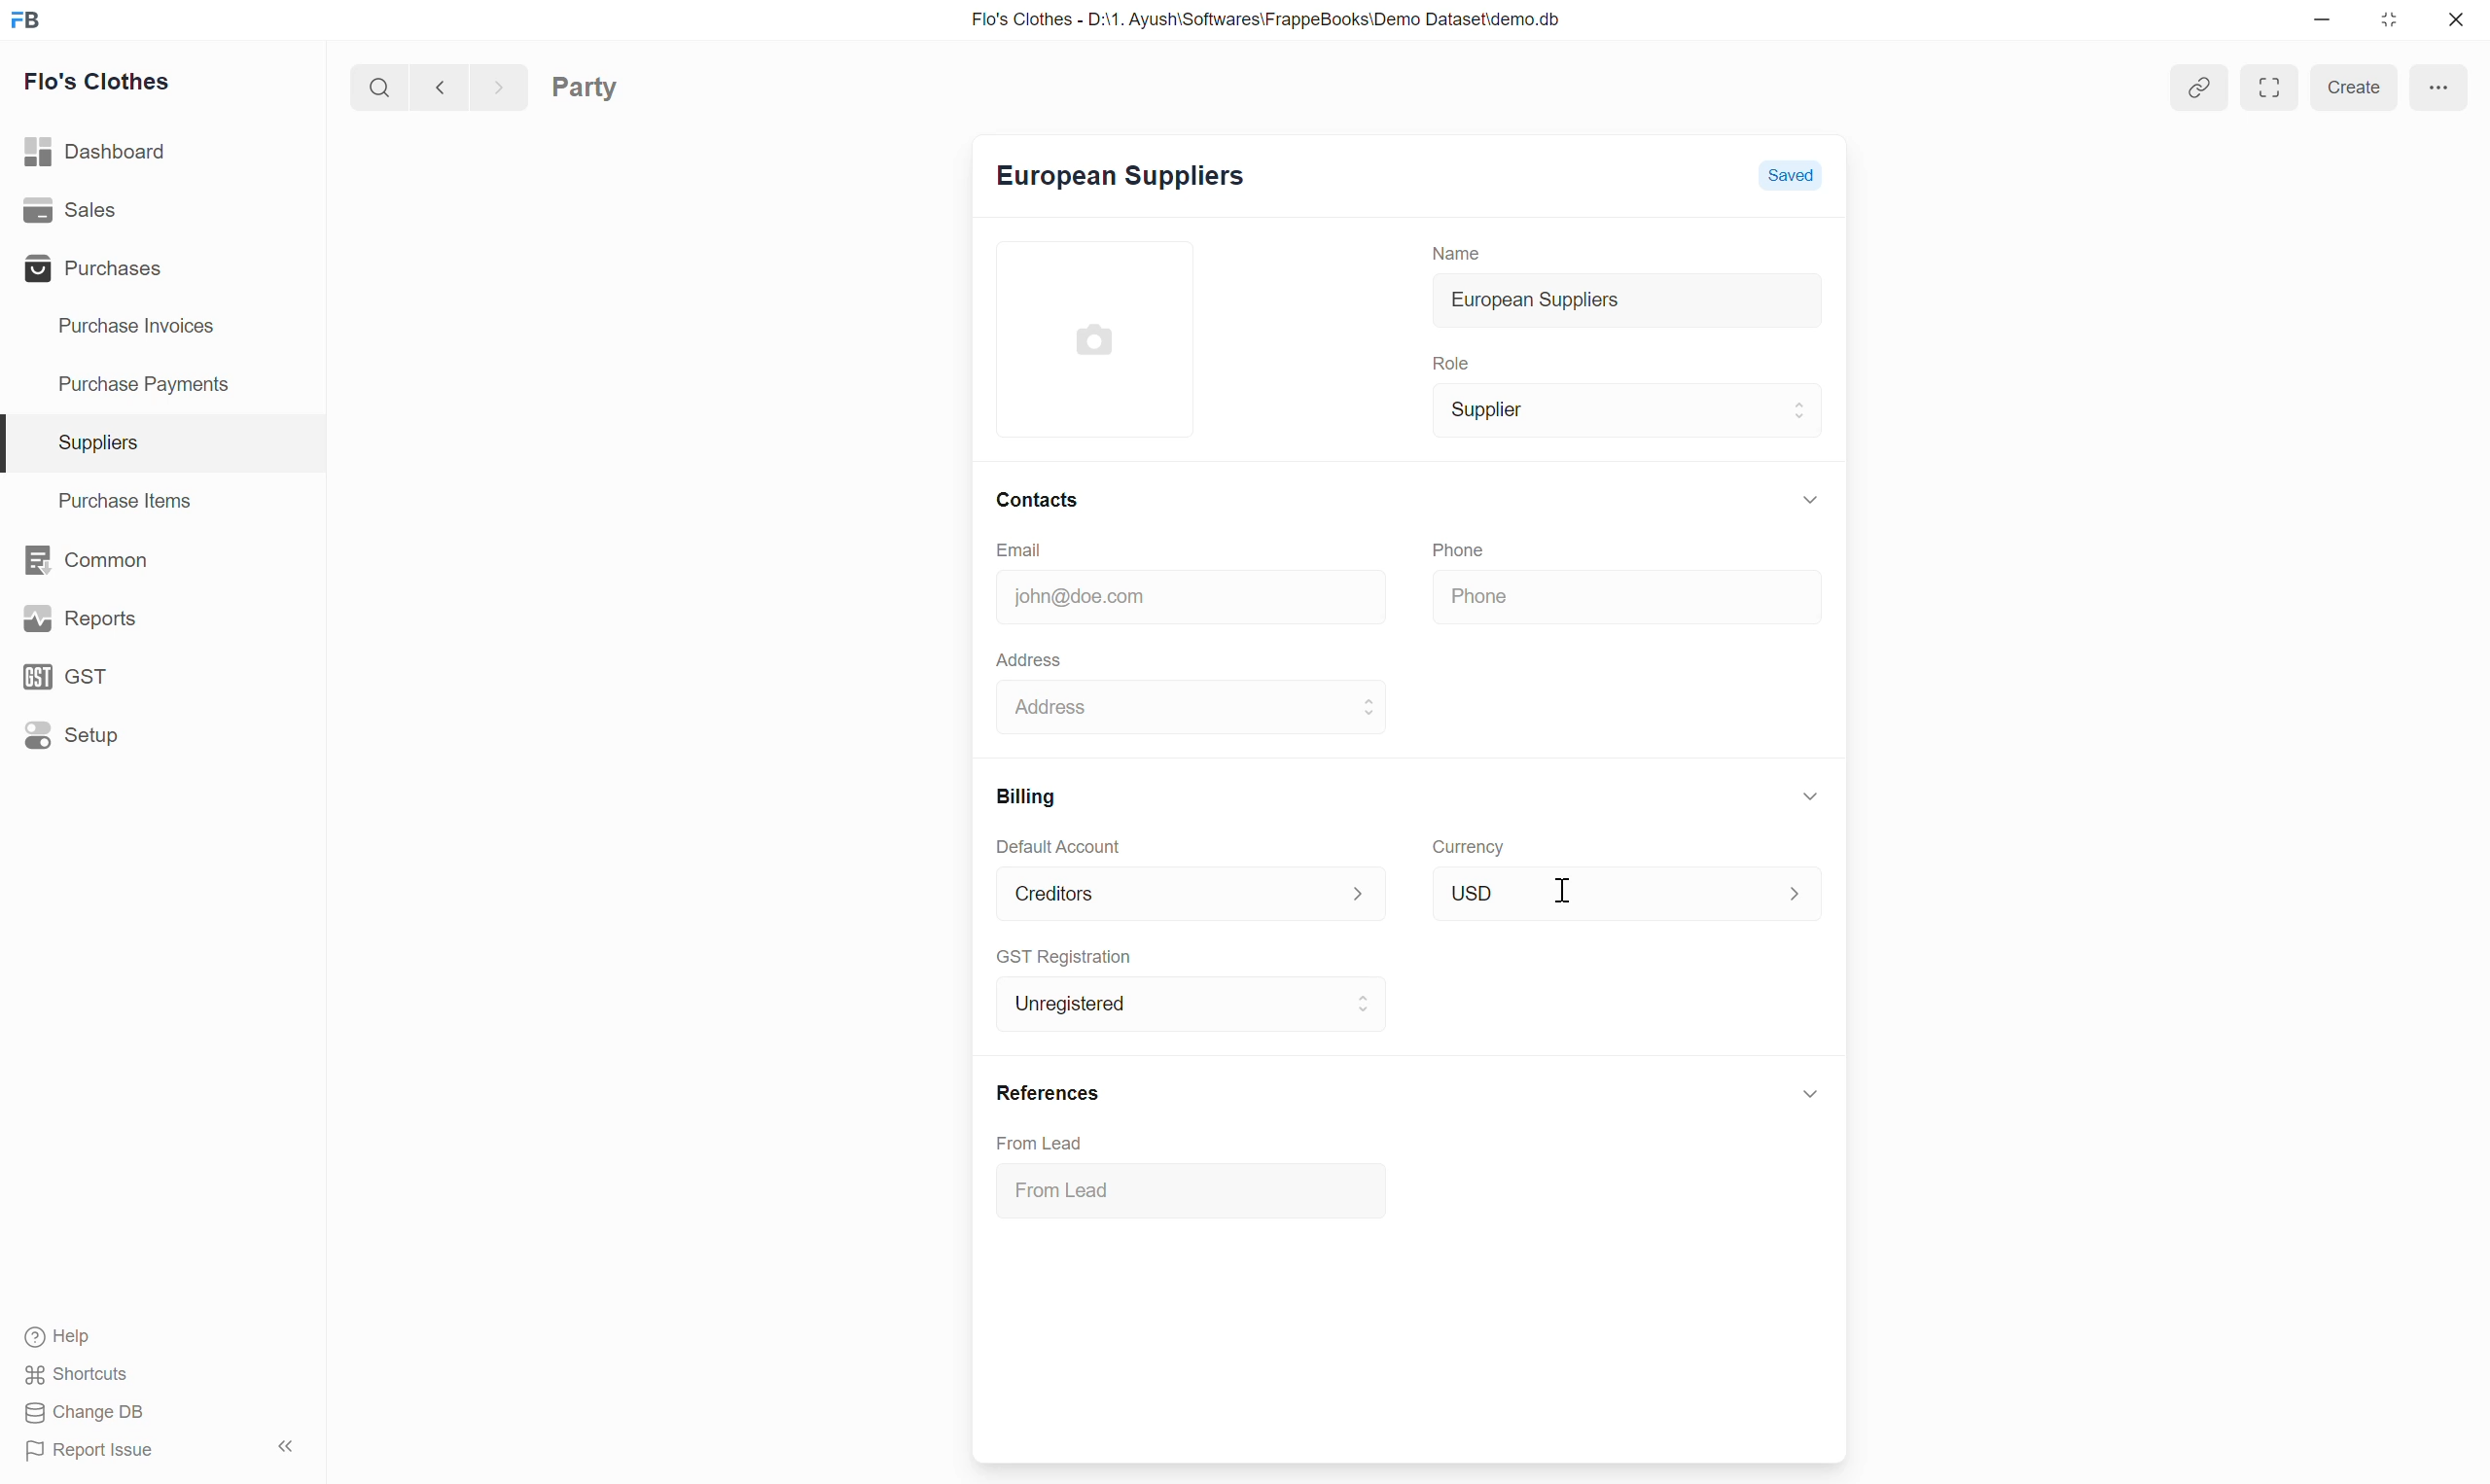  Describe the element at coordinates (1524, 596) in the screenshot. I see `Phone` at that location.